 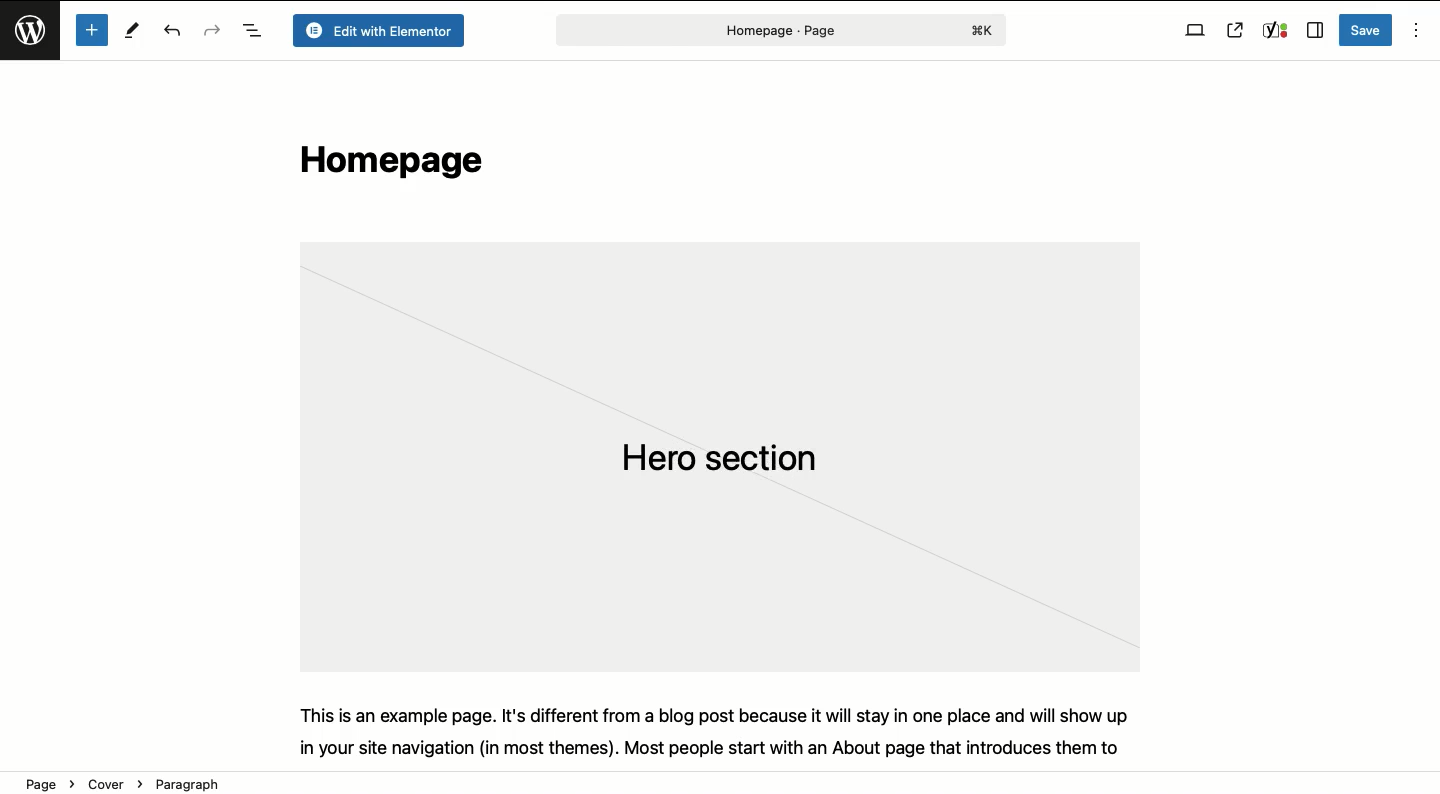 I want to click on Yoast, so click(x=1274, y=31).